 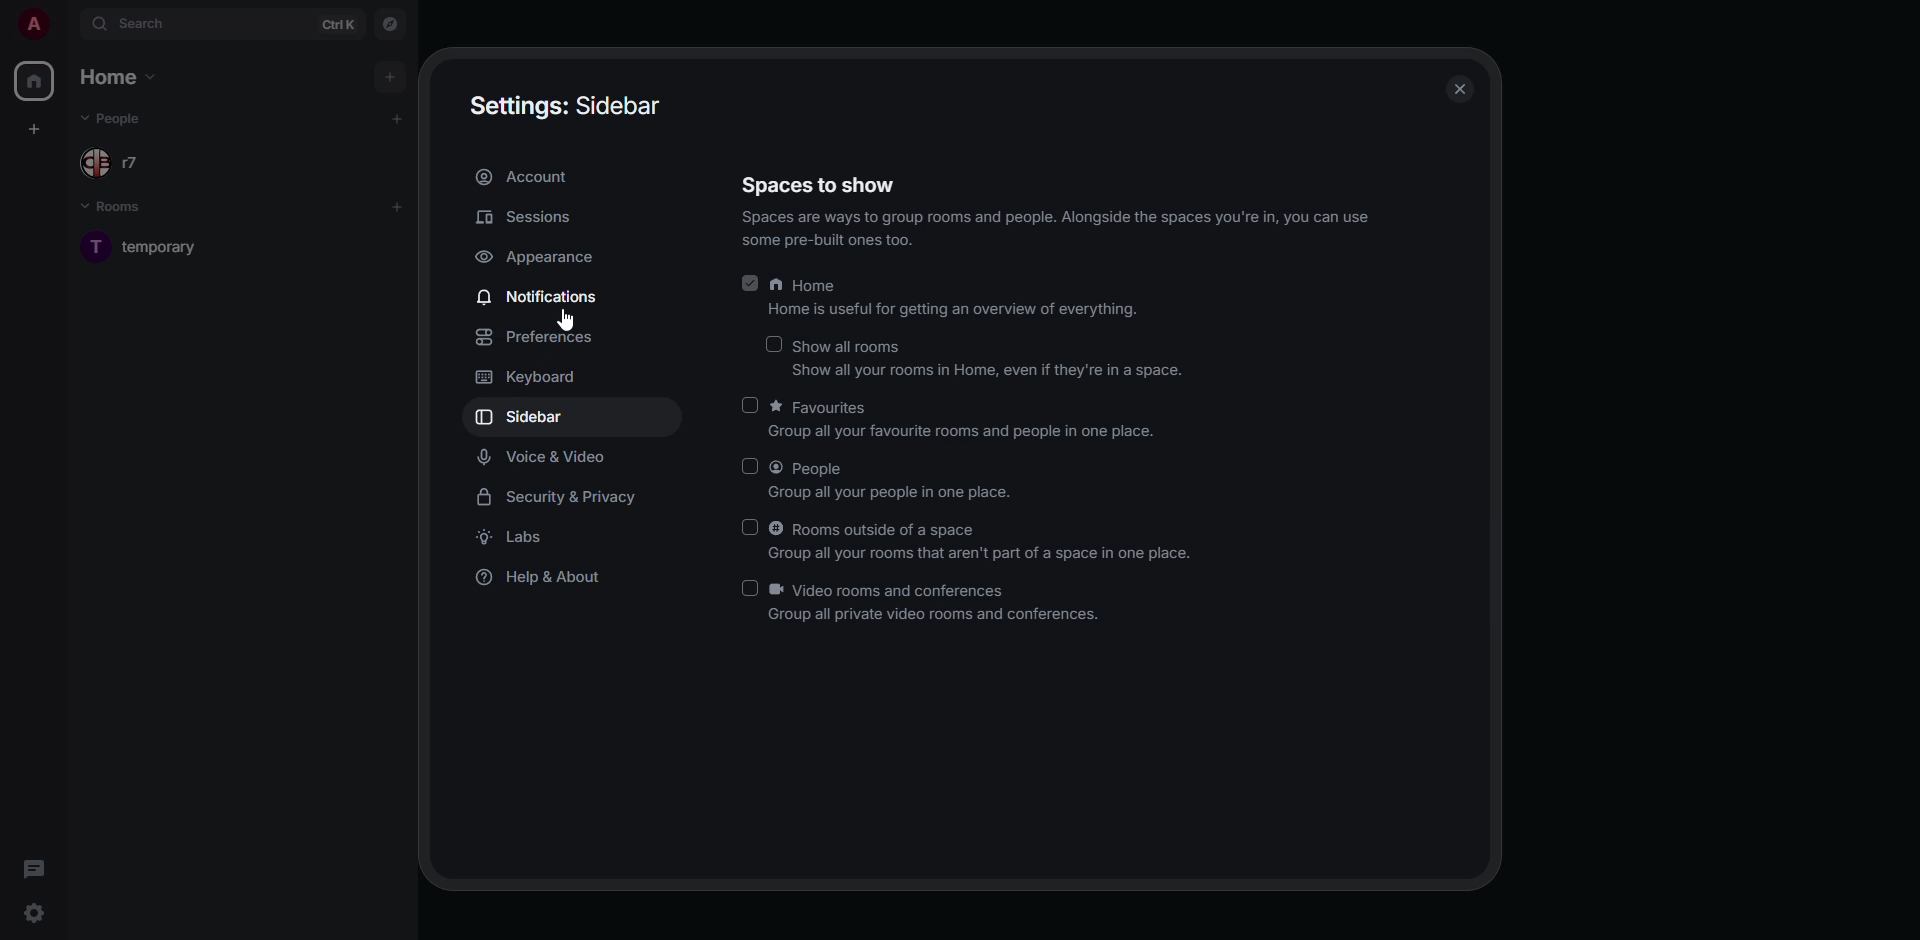 What do you see at coordinates (1057, 228) in the screenshot?
I see `info` at bounding box center [1057, 228].